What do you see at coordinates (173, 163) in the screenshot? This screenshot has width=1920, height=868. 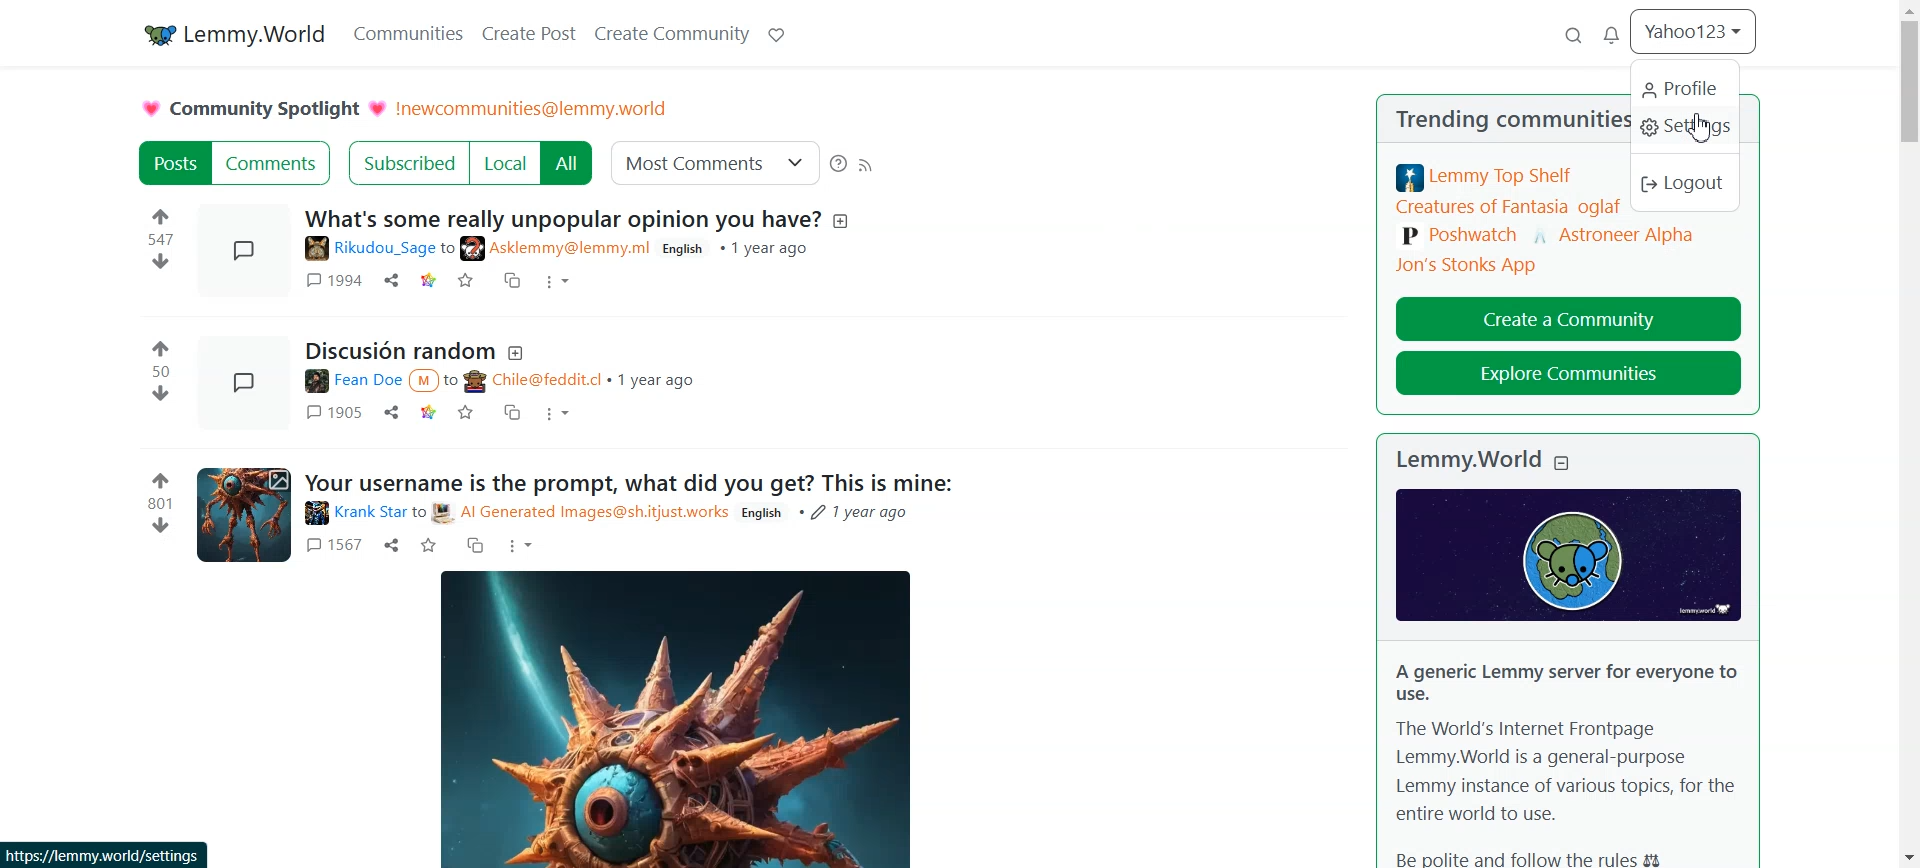 I see `Posts` at bounding box center [173, 163].